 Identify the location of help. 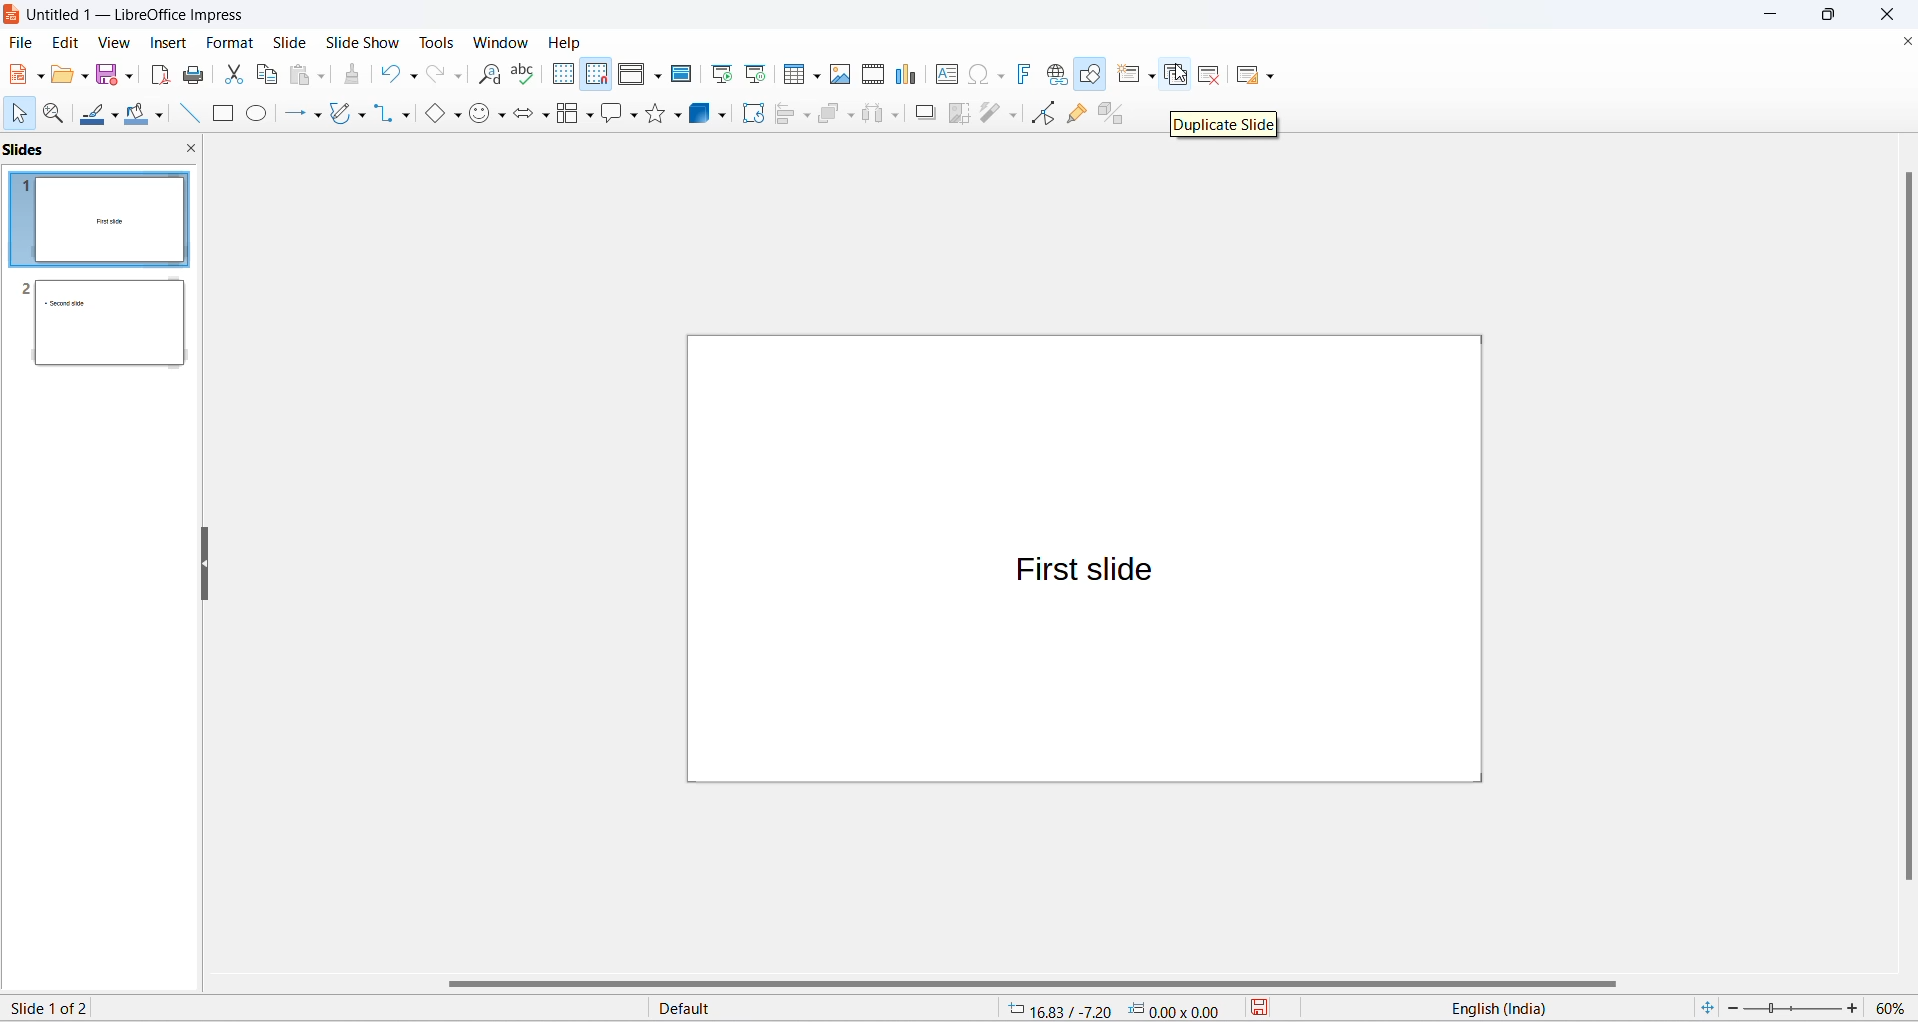
(564, 41).